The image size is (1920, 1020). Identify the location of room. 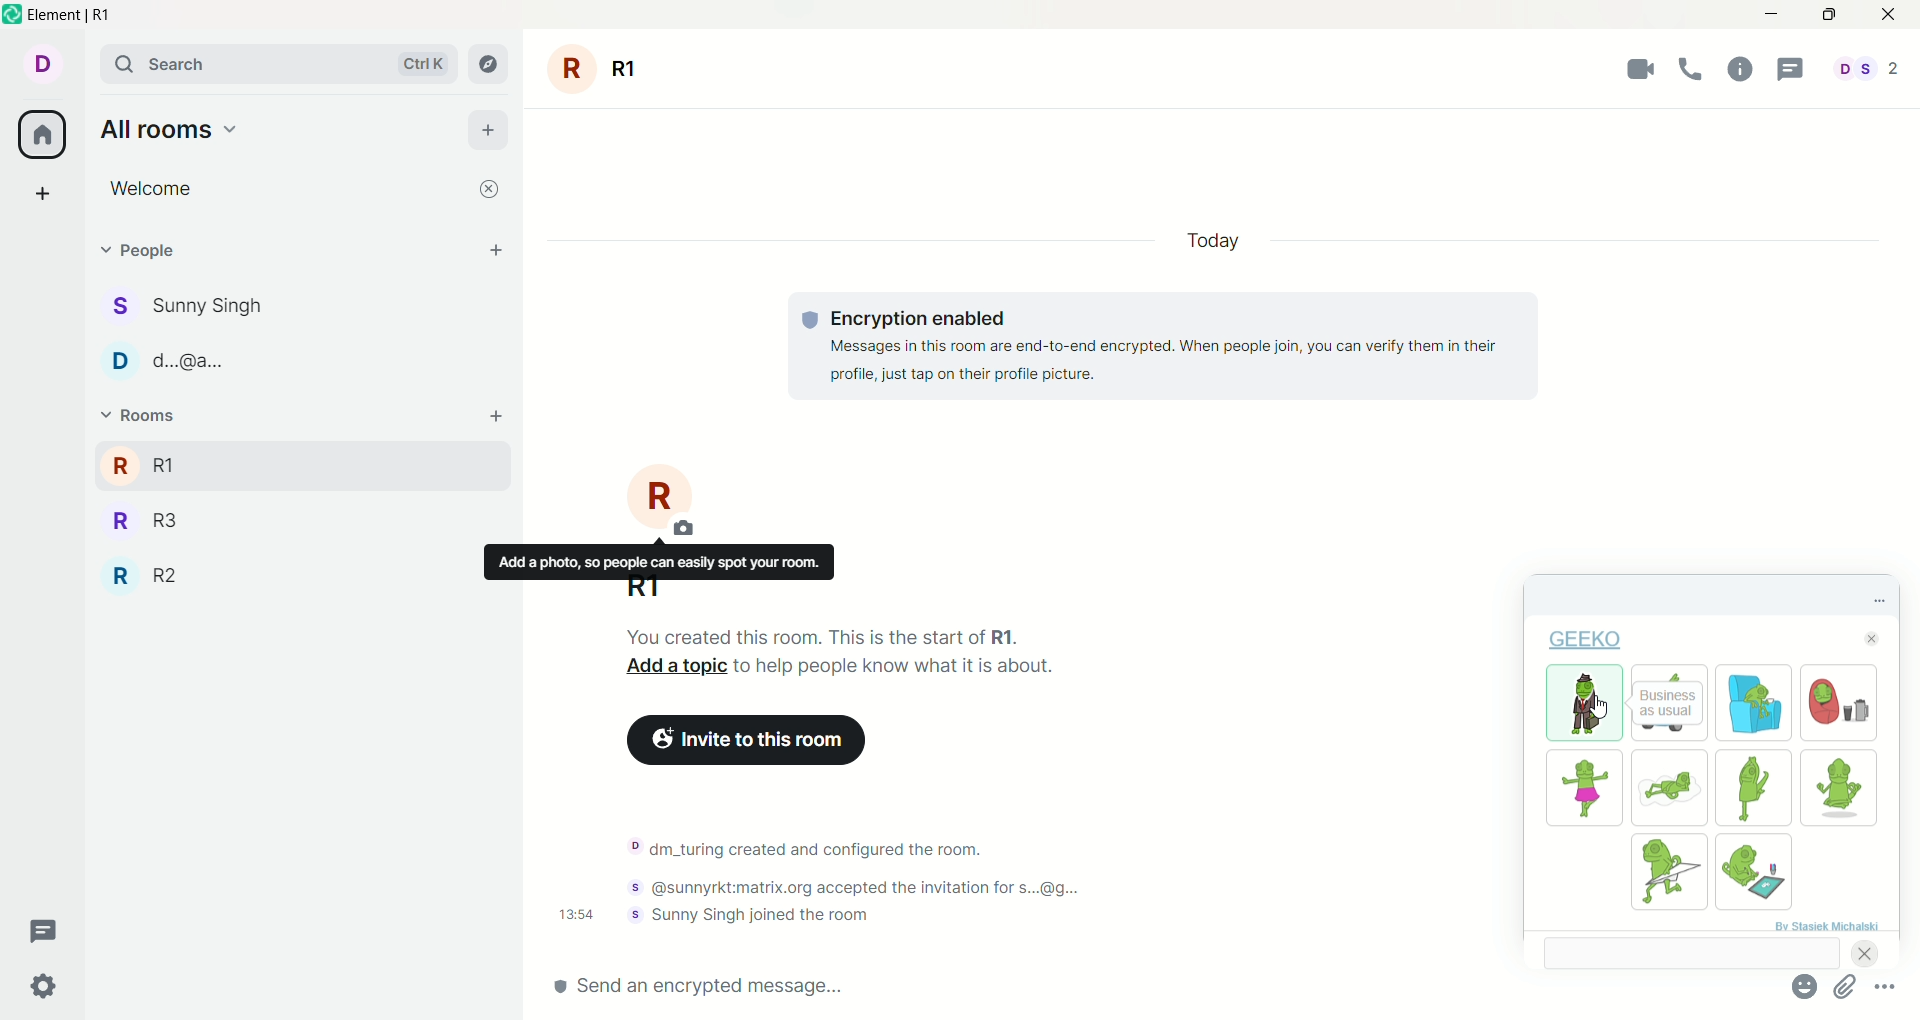
(596, 69).